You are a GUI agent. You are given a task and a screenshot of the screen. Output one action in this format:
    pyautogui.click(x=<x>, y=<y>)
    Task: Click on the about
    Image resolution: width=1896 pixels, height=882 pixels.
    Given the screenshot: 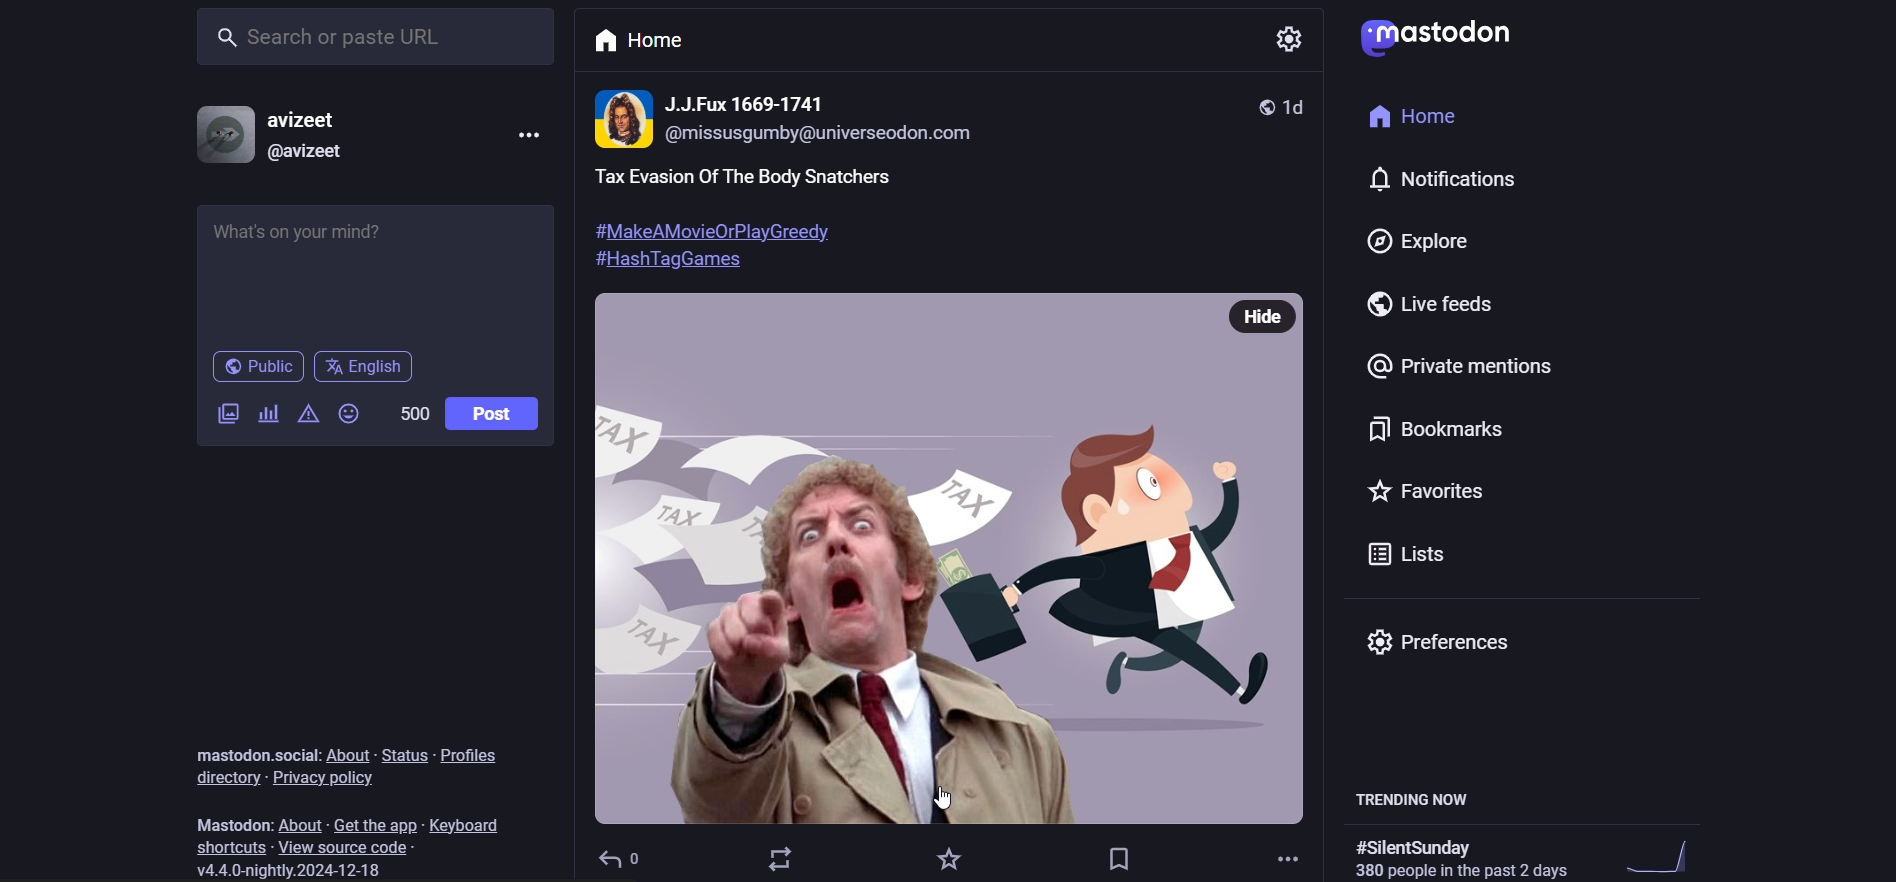 What is the action you would take?
    pyautogui.click(x=348, y=752)
    